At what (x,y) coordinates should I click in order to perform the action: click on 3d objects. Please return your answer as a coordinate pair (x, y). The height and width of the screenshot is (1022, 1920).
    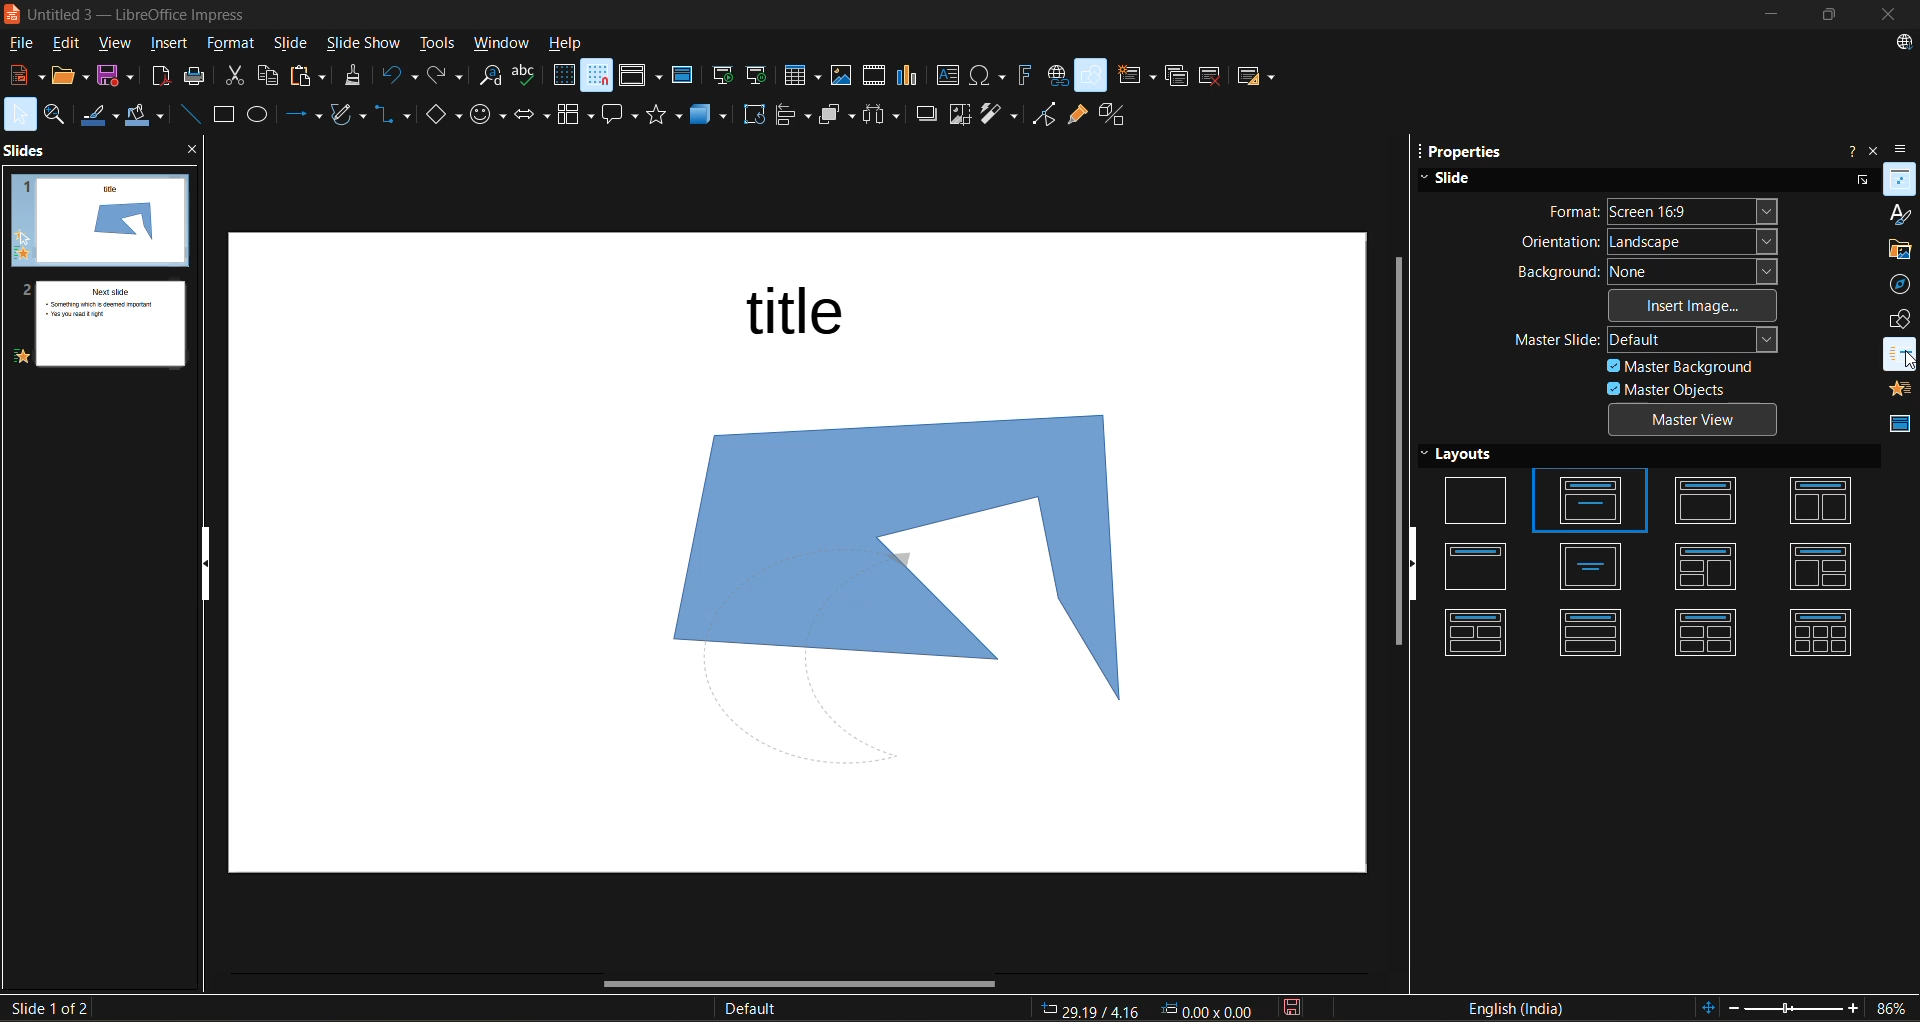
    Looking at the image, I should click on (714, 114).